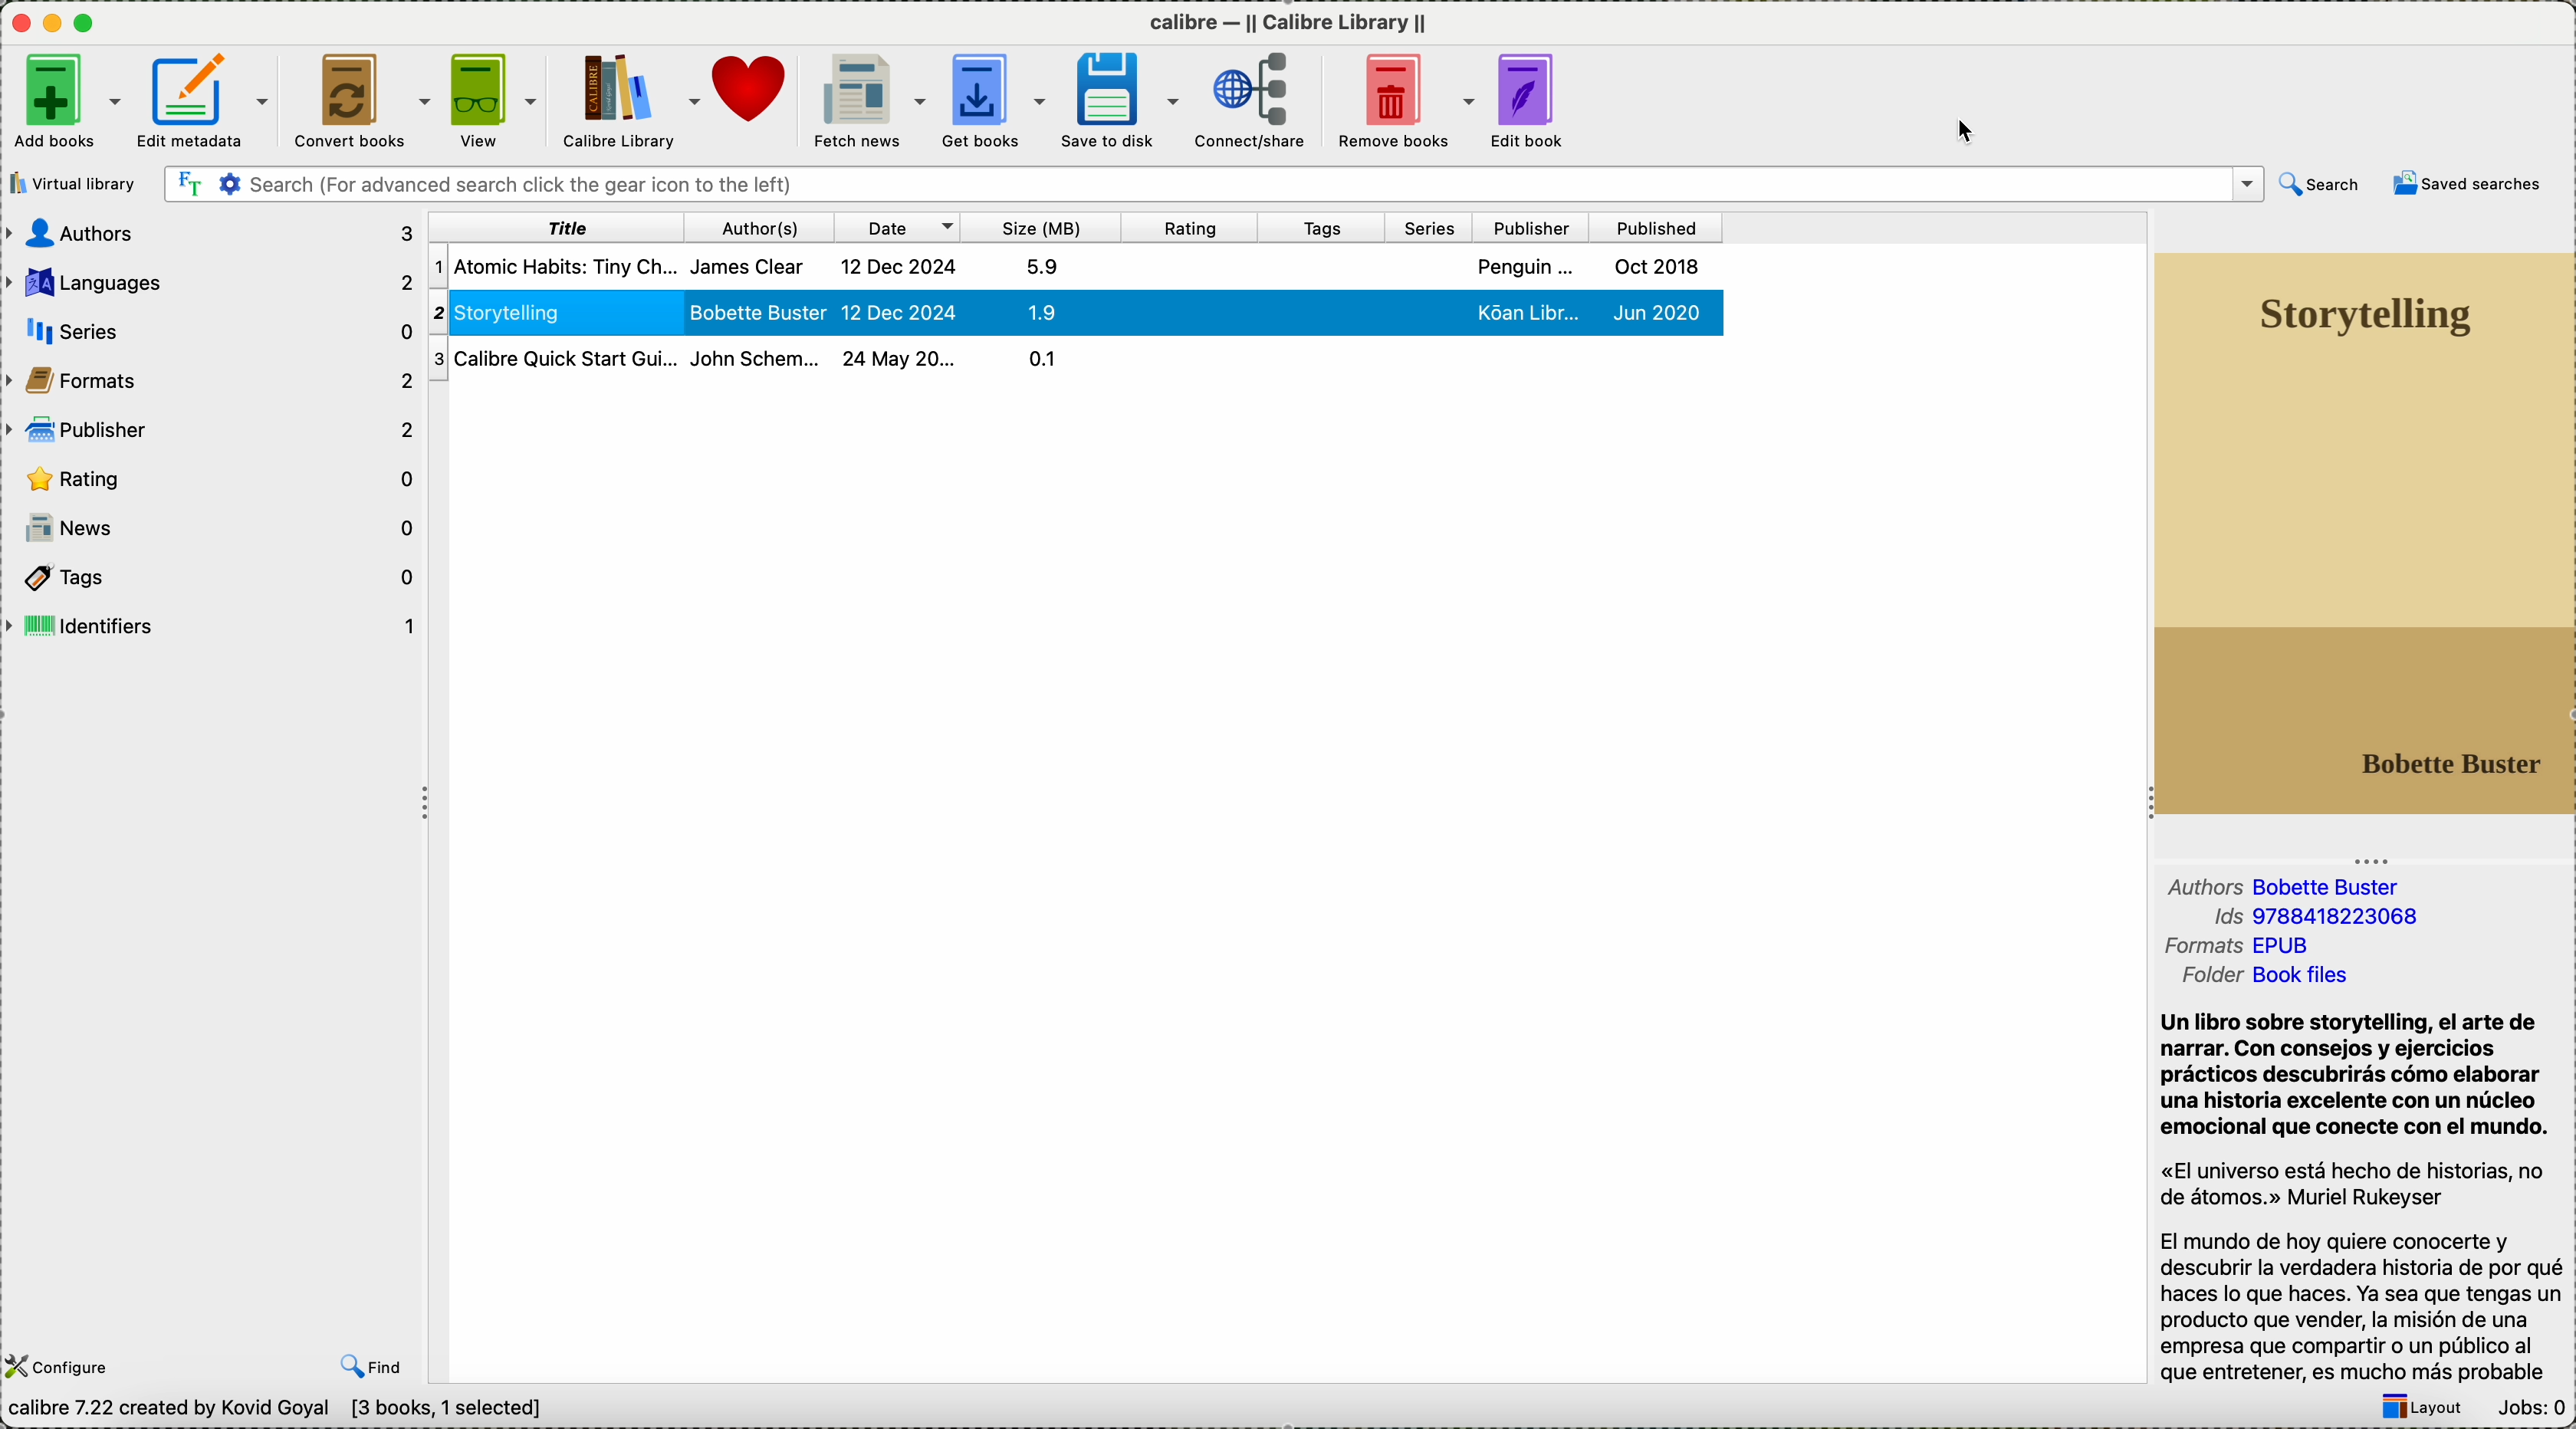  What do you see at coordinates (2267, 945) in the screenshot?
I see `folder` at bounding box center [2267, 945].